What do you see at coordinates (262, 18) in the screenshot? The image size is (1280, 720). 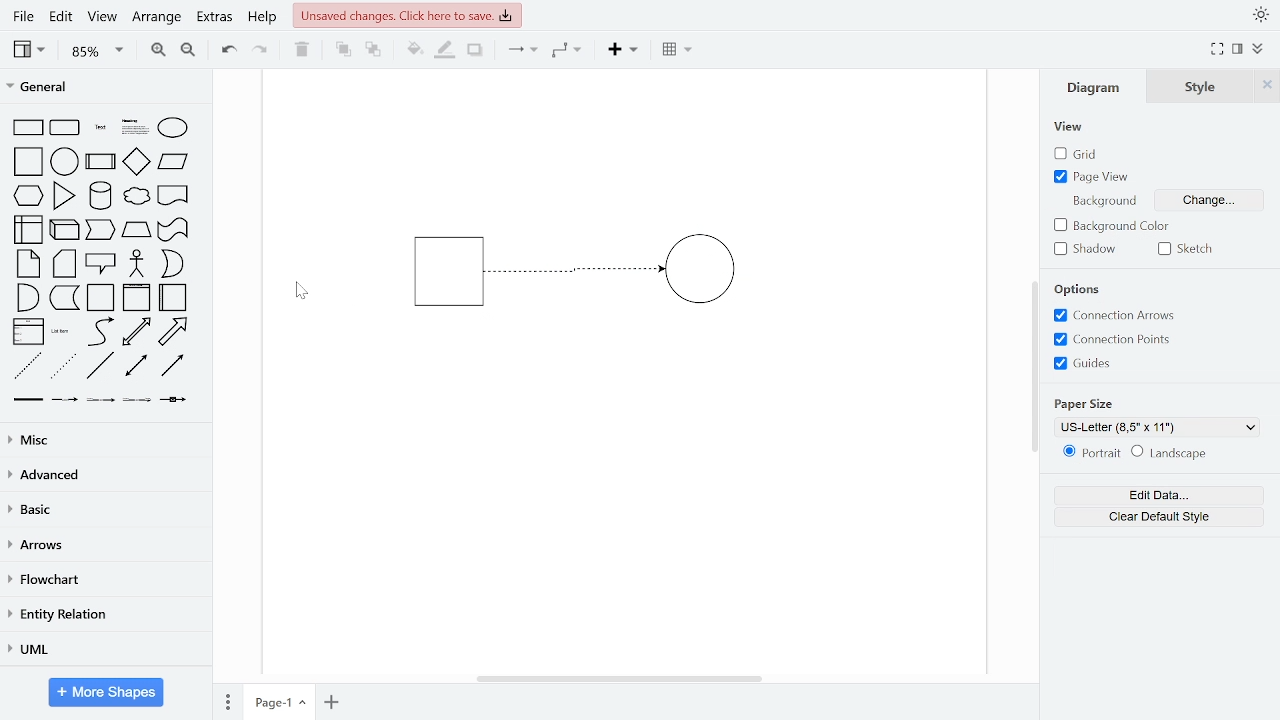 I see `help` at bounding box center [262, 18].